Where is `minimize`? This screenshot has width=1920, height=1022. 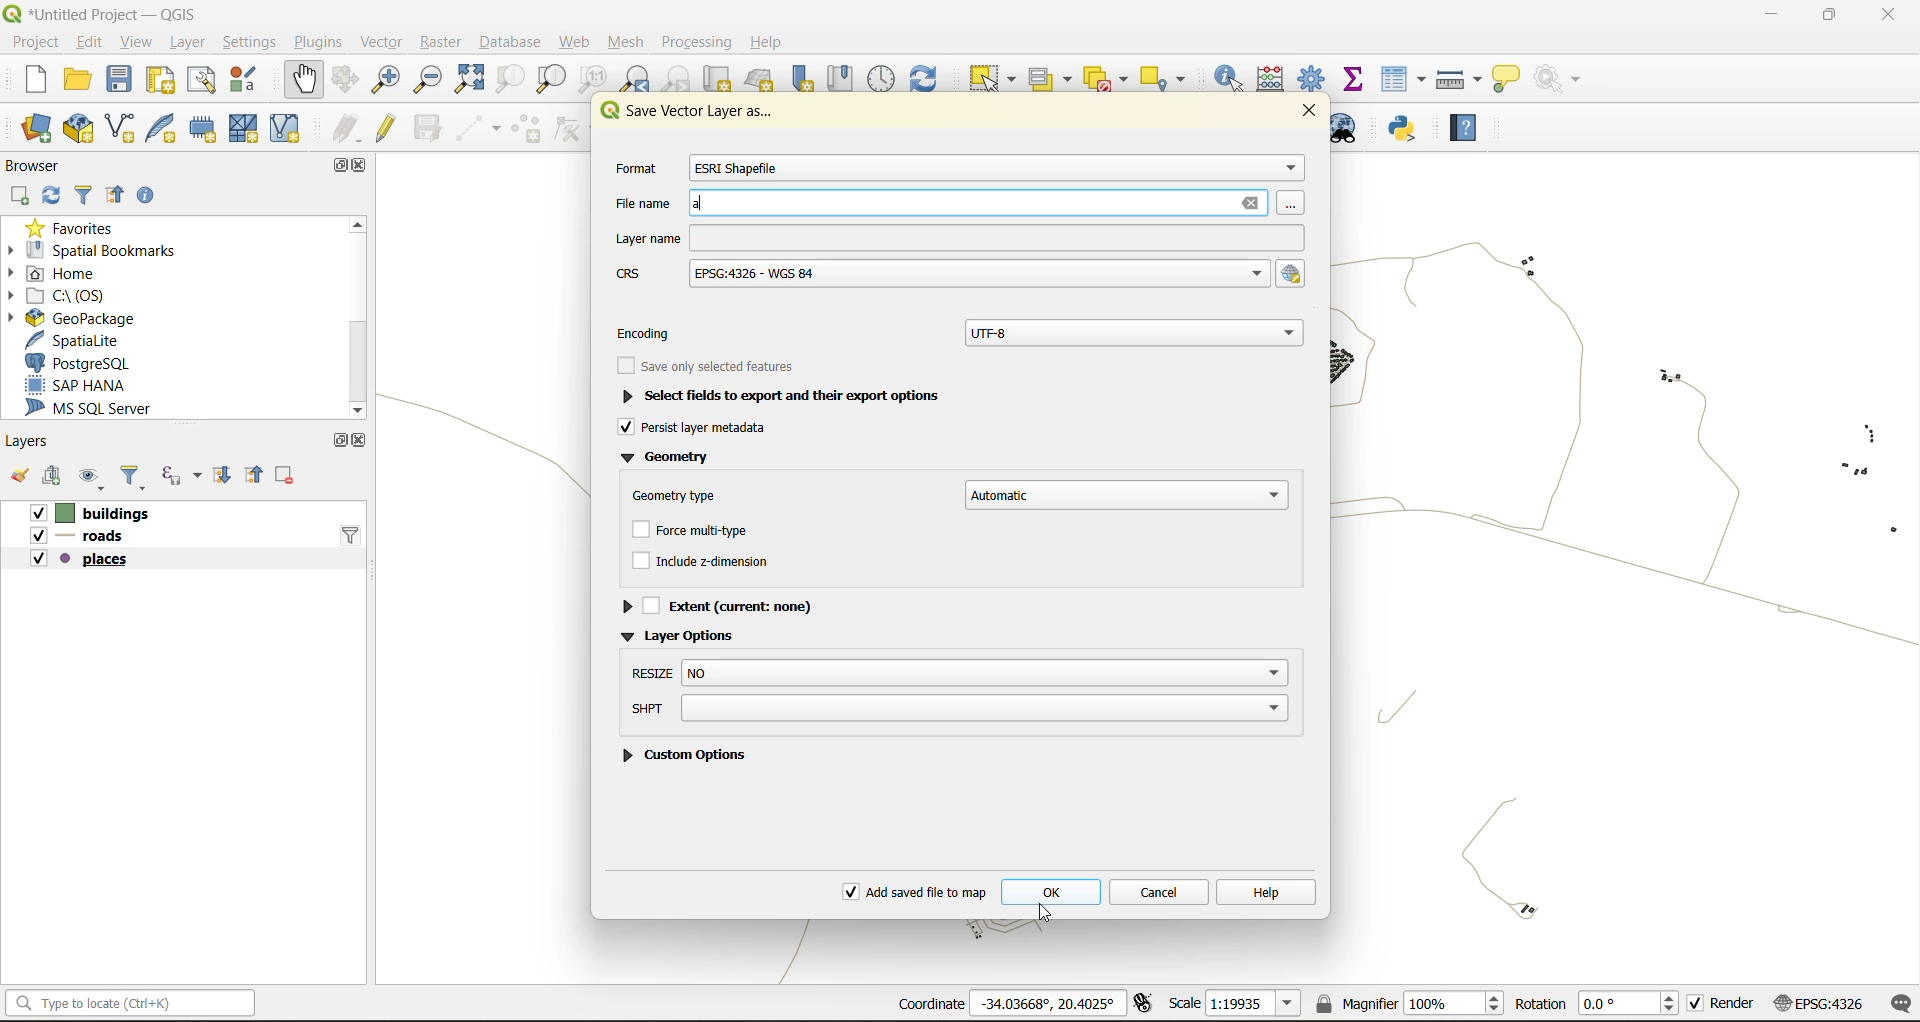 minimize is located at coordinates (1774, 18).